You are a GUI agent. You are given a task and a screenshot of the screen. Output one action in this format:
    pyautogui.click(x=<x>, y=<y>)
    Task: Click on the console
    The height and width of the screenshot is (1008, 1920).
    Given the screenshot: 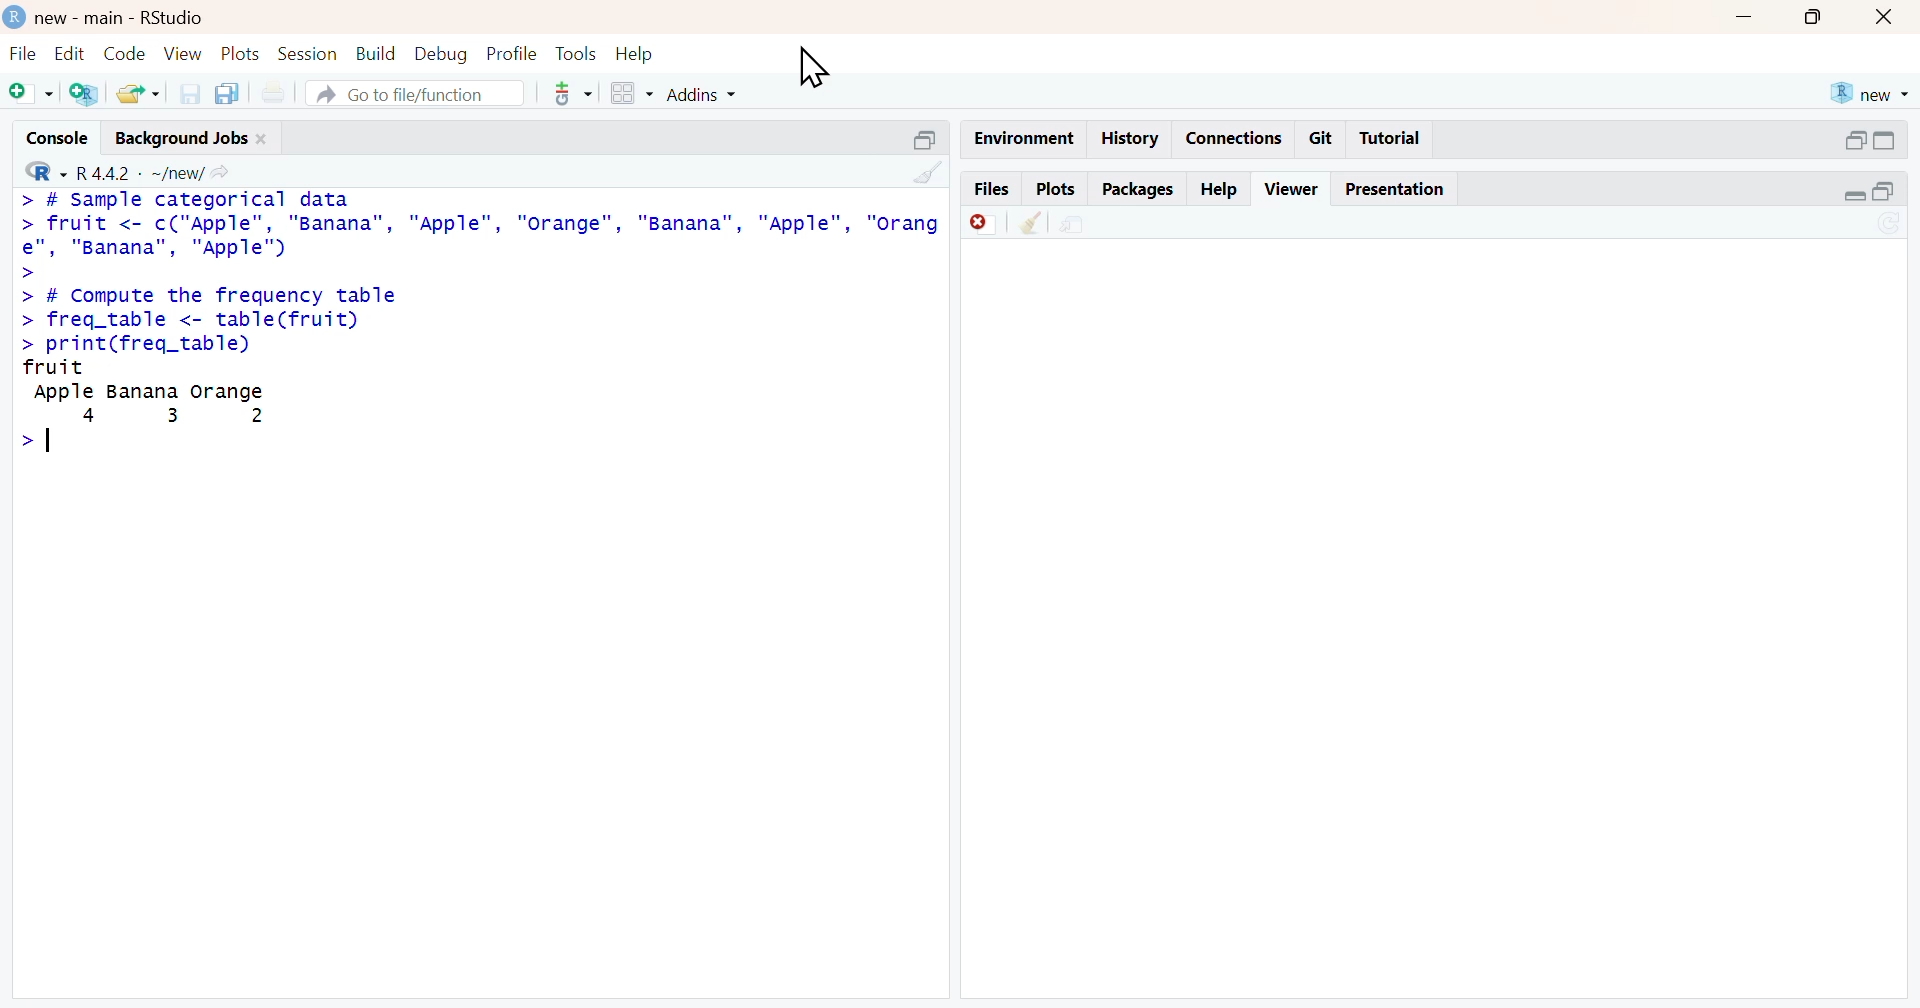 What is the action you would take?
    pyautogui.click(x=57, y=135)
    